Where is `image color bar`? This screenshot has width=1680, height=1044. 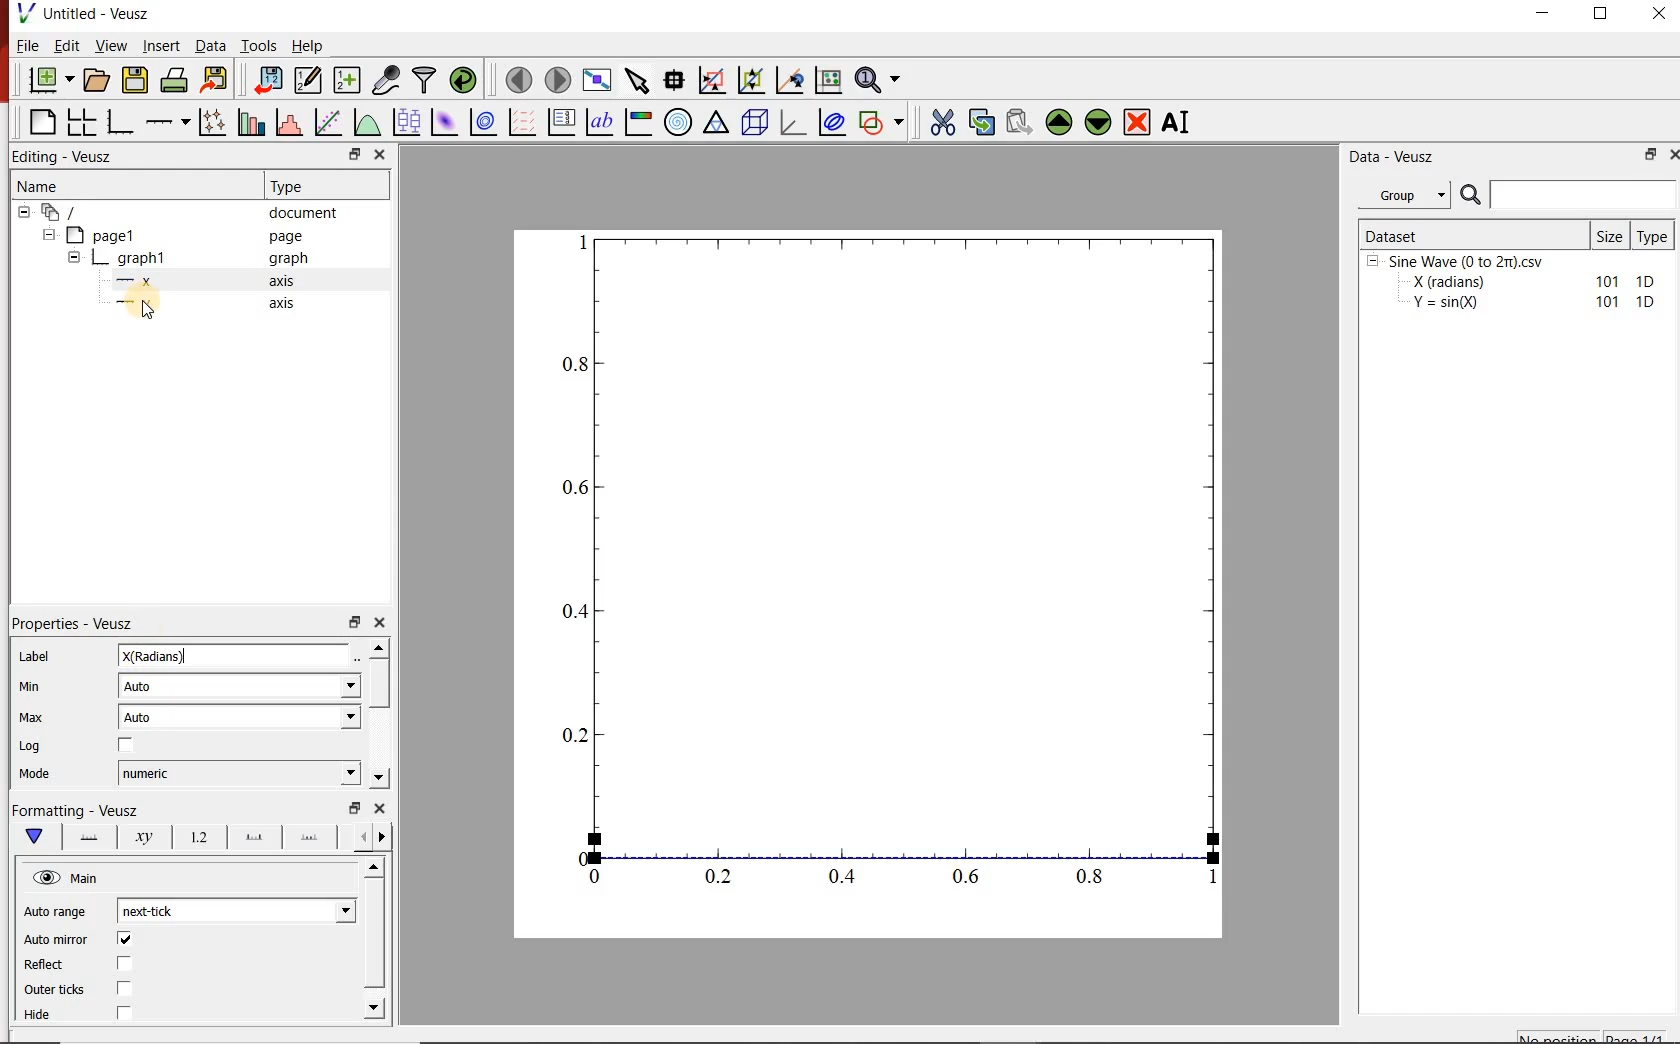
image color bar is located at coordinates (638, 121).